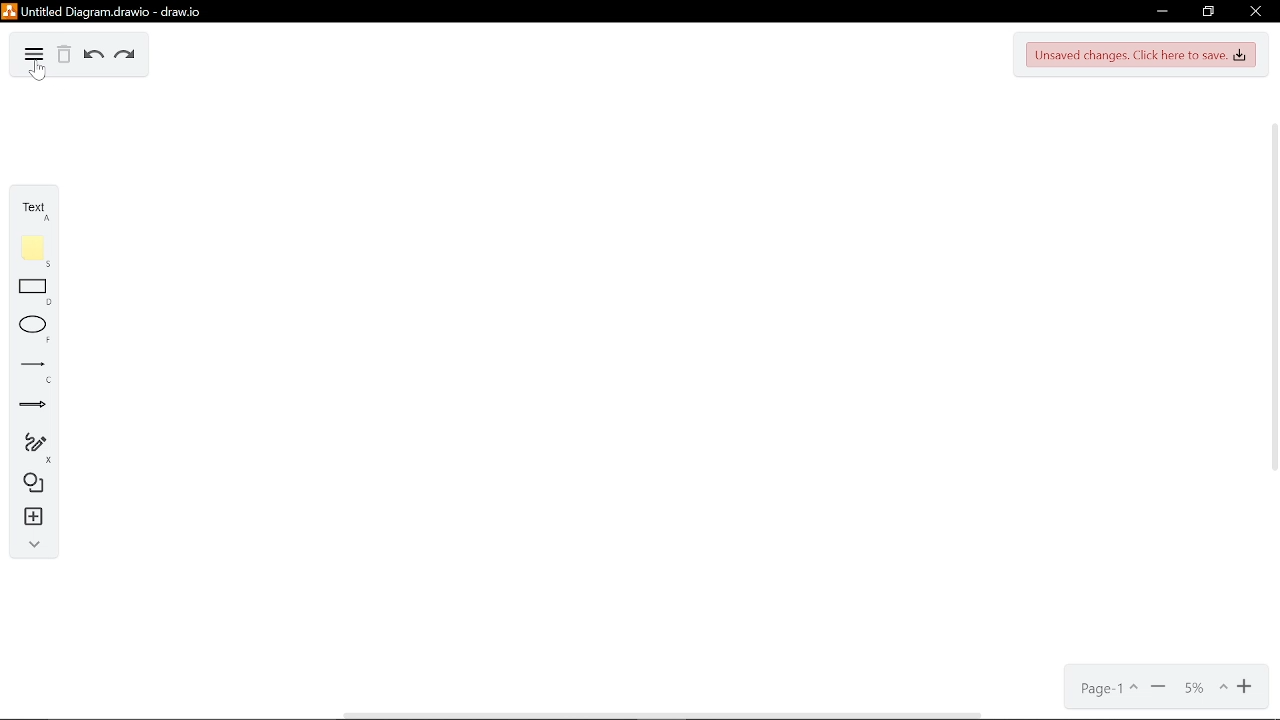  I want to click on Line, so click(29, 366).